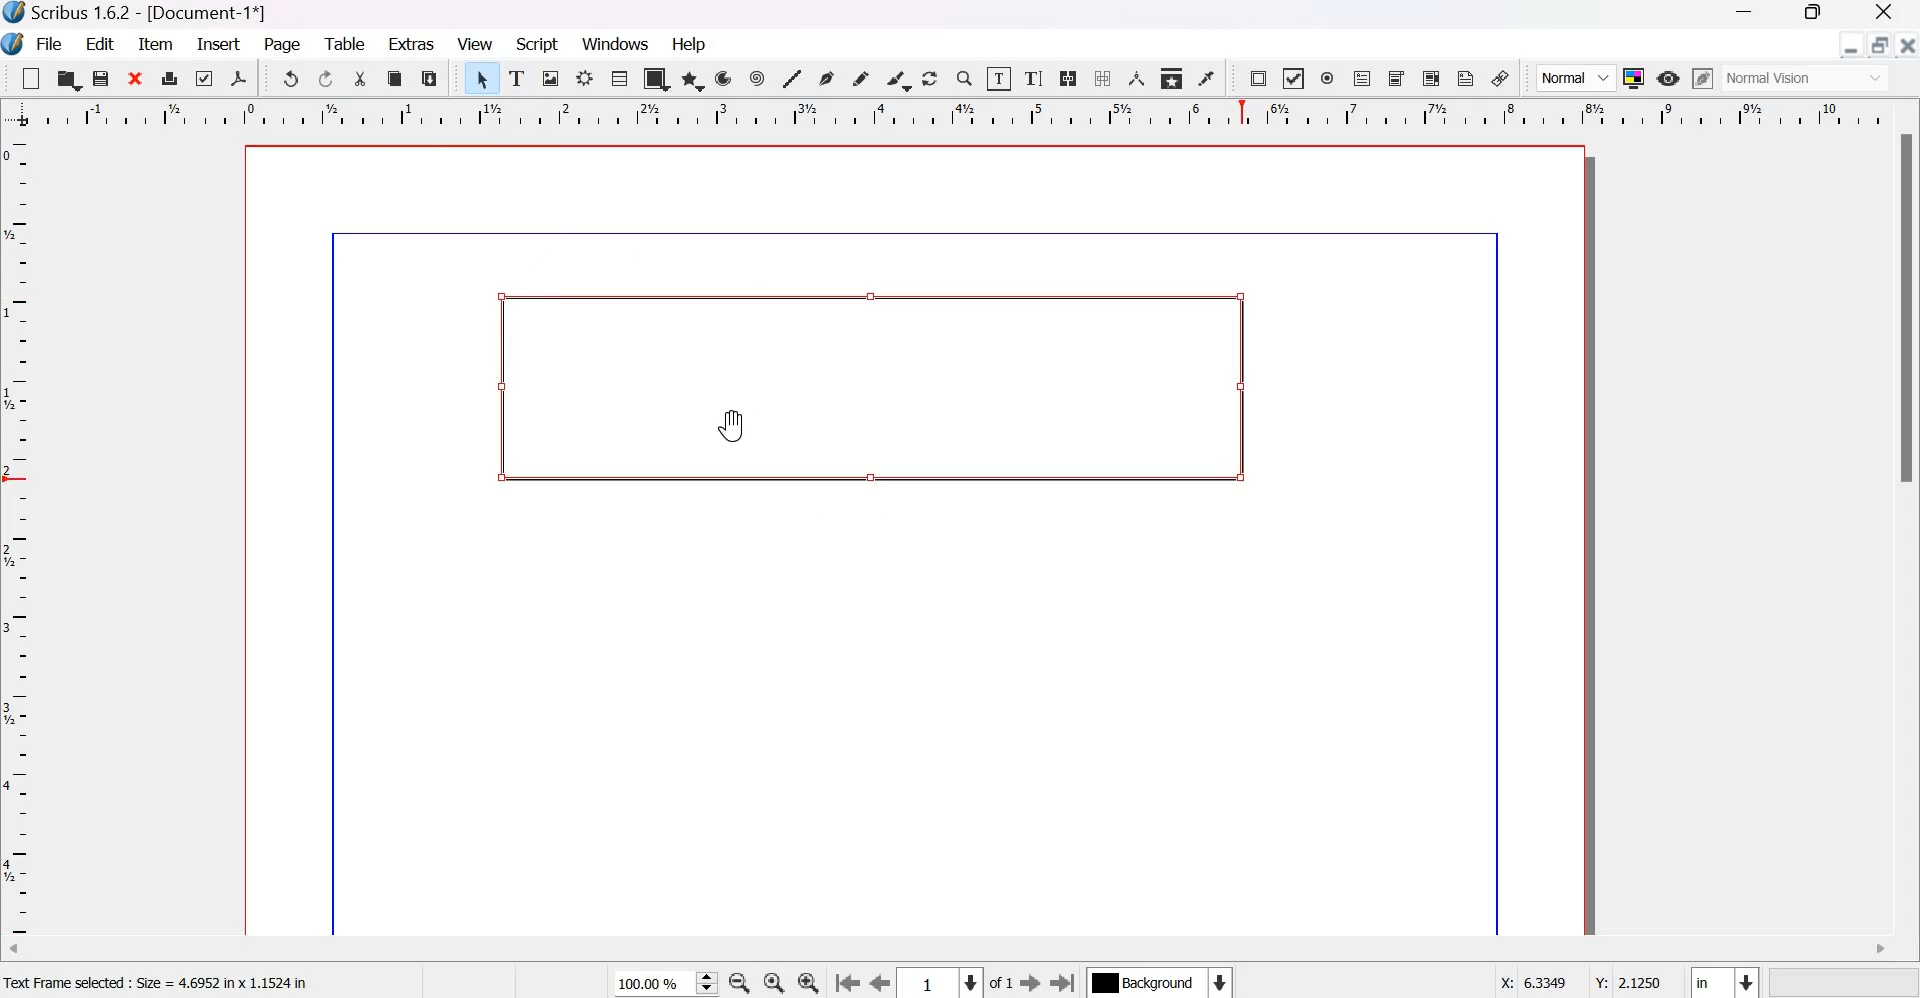  I want to click on zoom out, so click(739, 983).